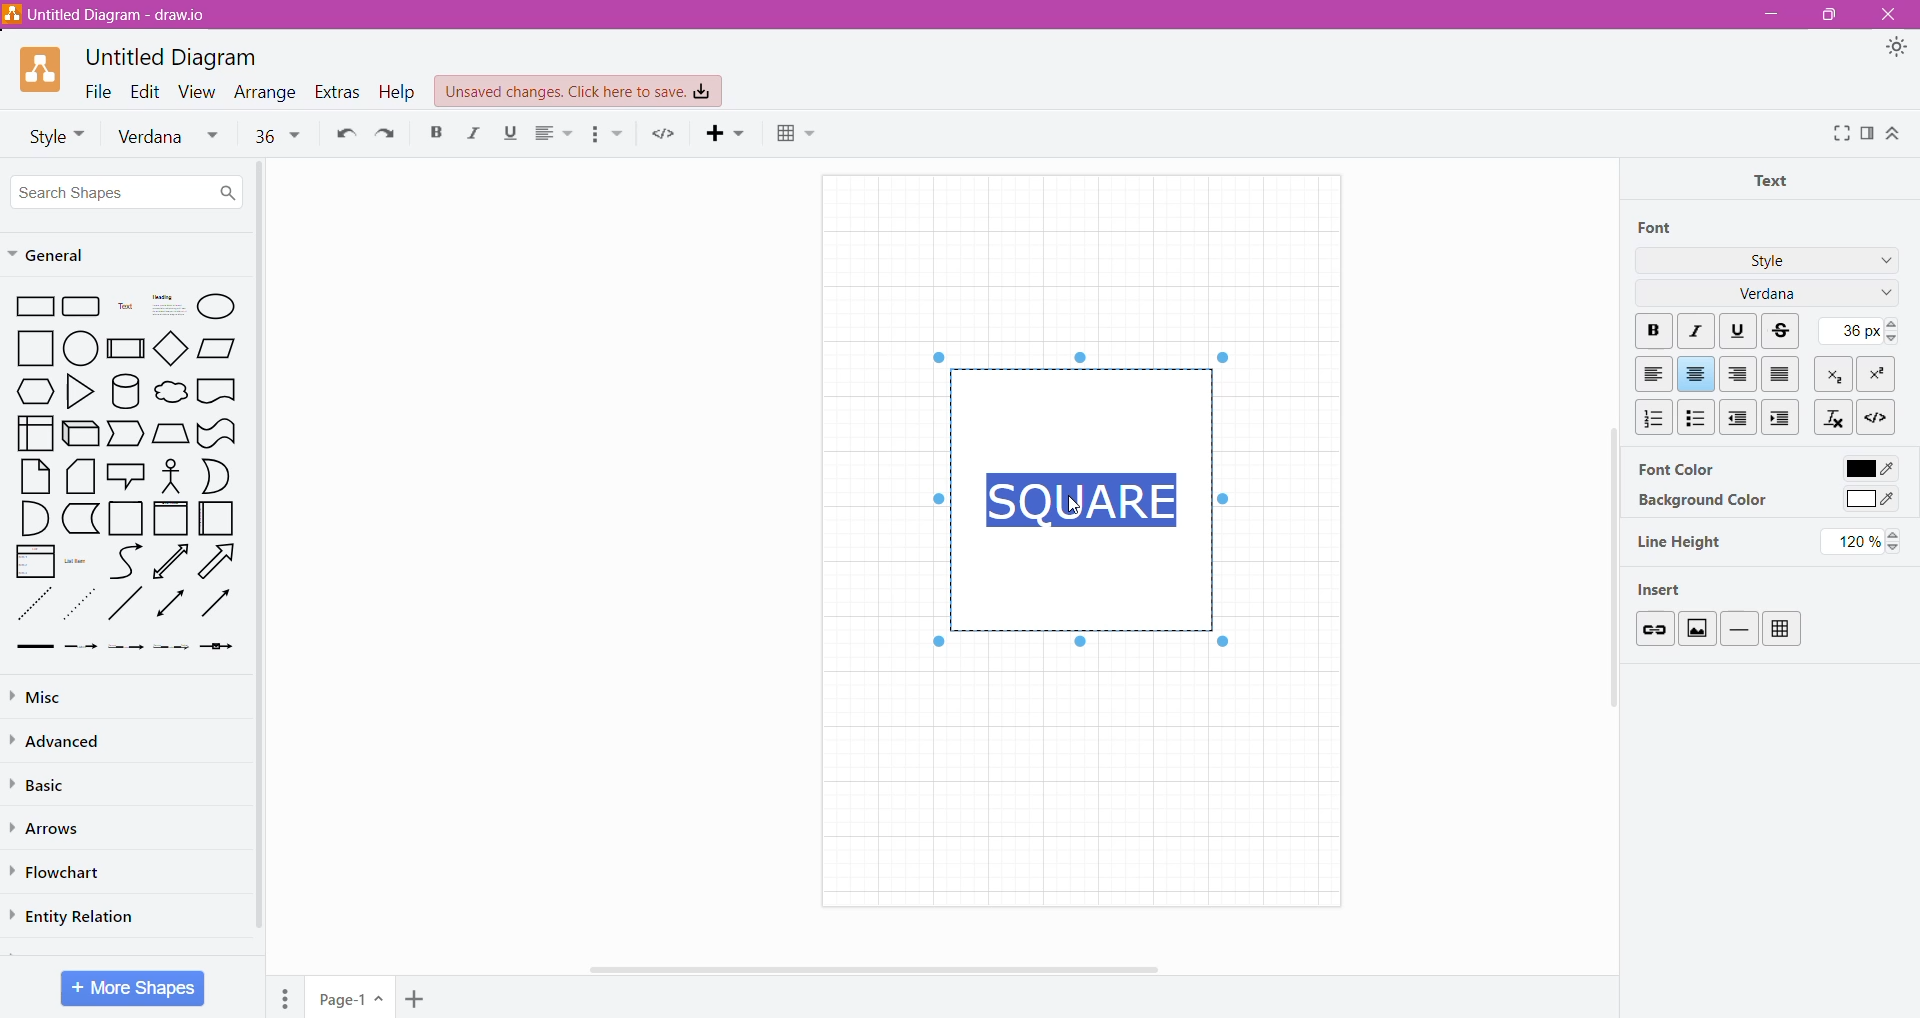 The width and height of the screenshot is (1920, 1018). Describe the element at coordinates (337, 92) in the screenshot. I see `Extras` at that location.